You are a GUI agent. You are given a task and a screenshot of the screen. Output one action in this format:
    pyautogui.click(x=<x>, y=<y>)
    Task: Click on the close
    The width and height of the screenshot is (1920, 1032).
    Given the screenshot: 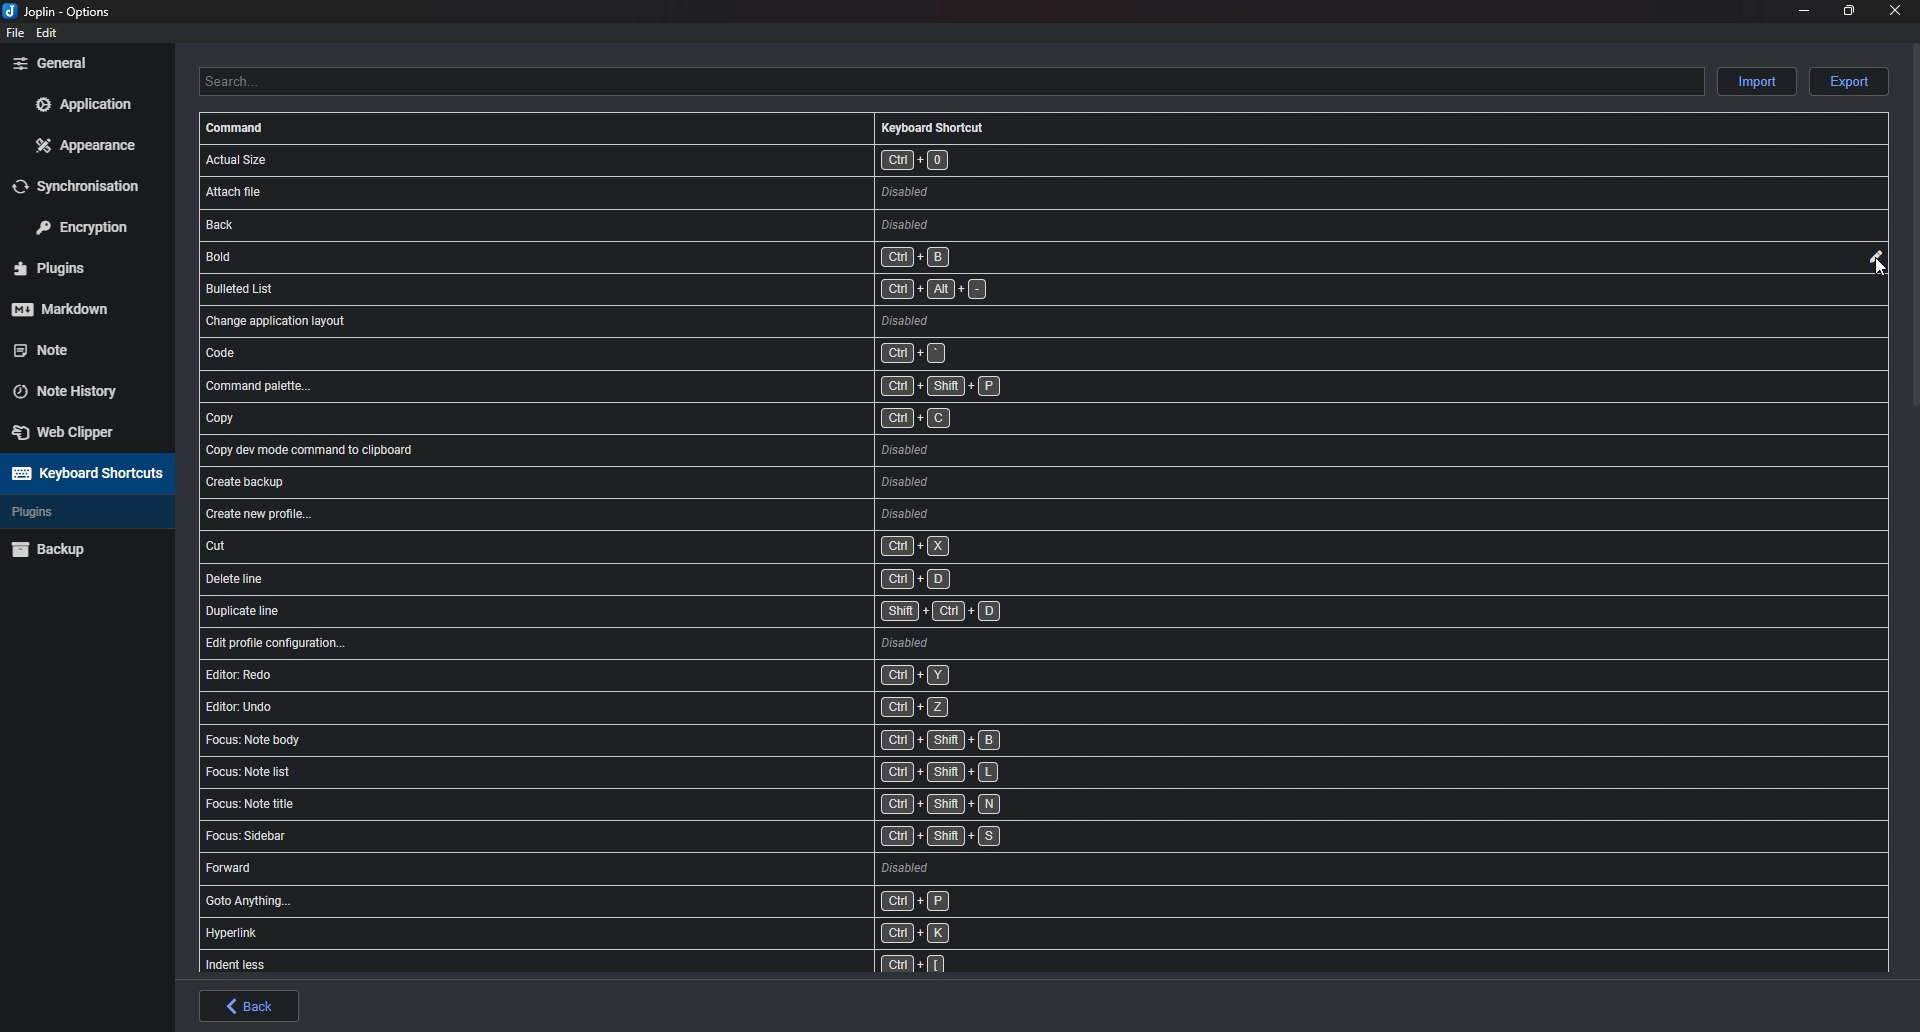 What is the action you would take?
    pyautogui.click(x=1892, y=10)
    